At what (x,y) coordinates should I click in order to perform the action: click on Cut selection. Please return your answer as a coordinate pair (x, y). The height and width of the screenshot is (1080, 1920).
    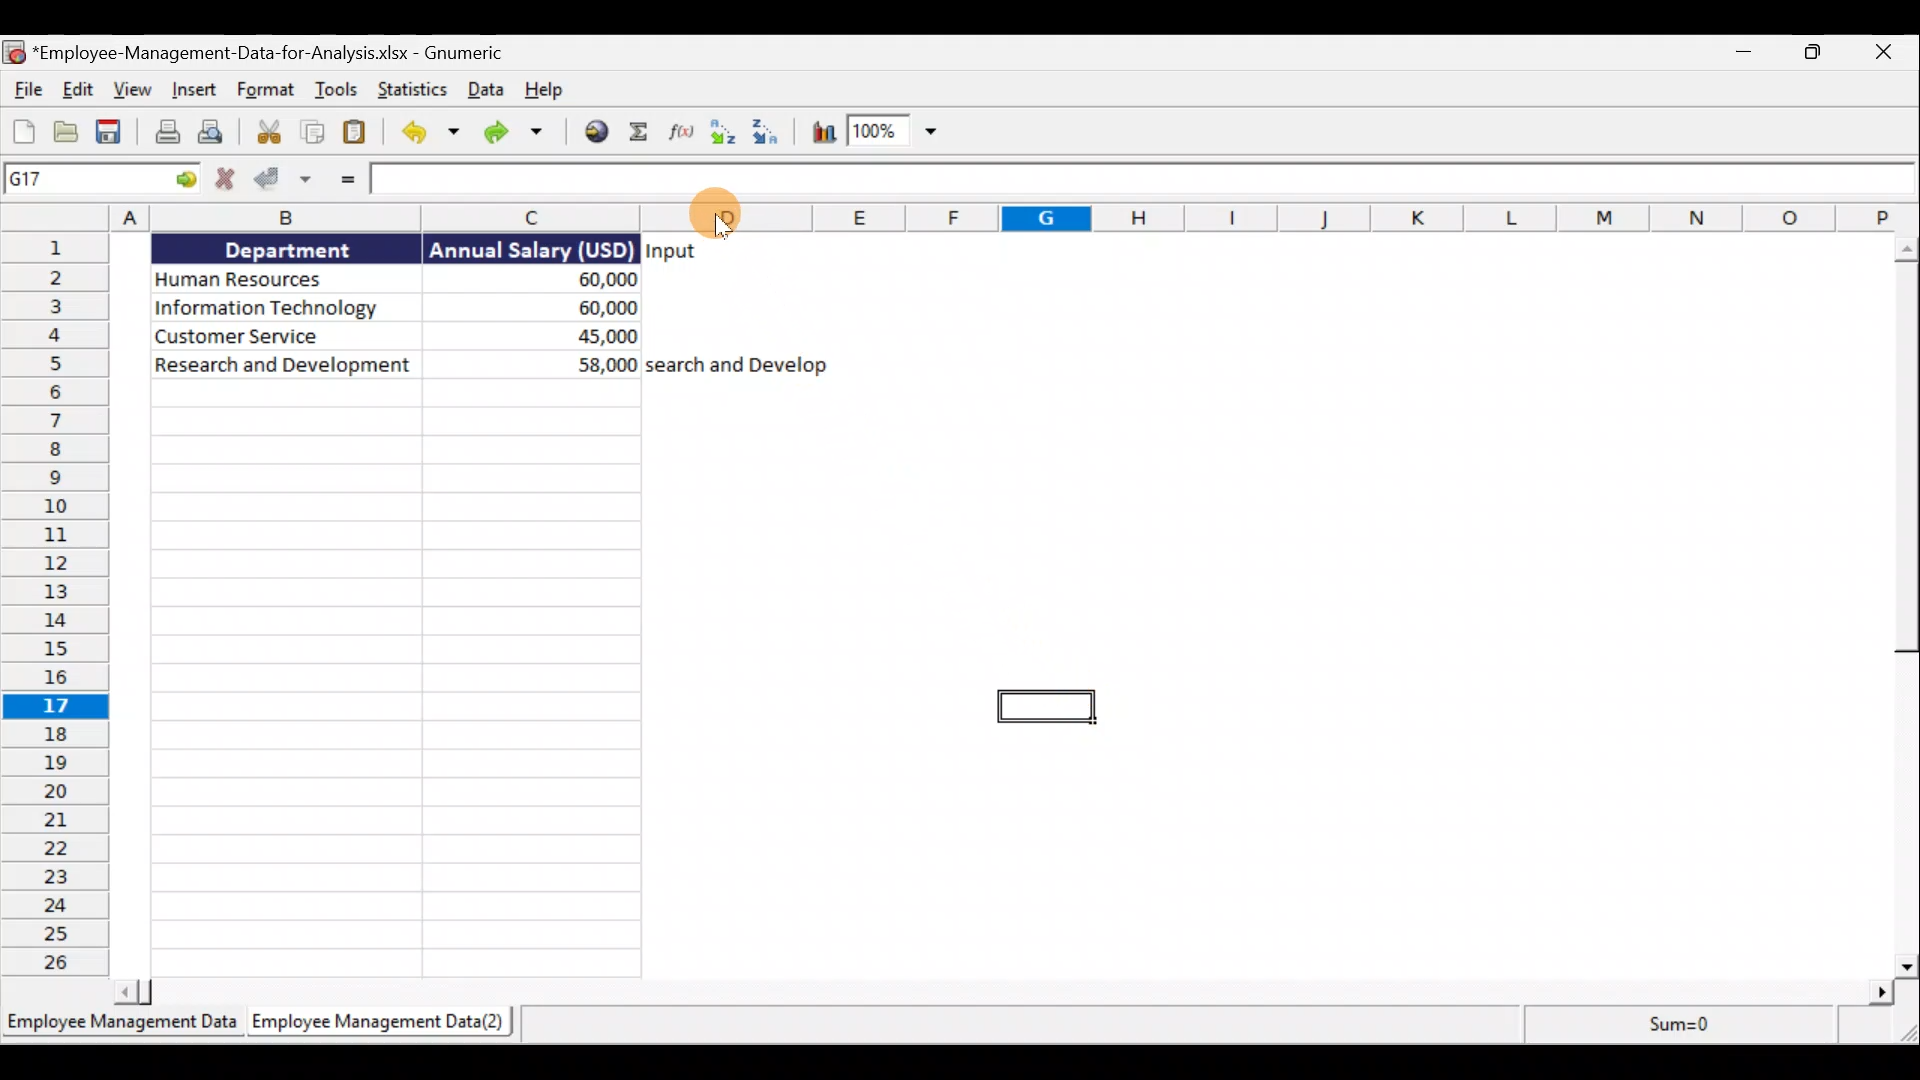
    Looking at the image, I should click on (266, 133).